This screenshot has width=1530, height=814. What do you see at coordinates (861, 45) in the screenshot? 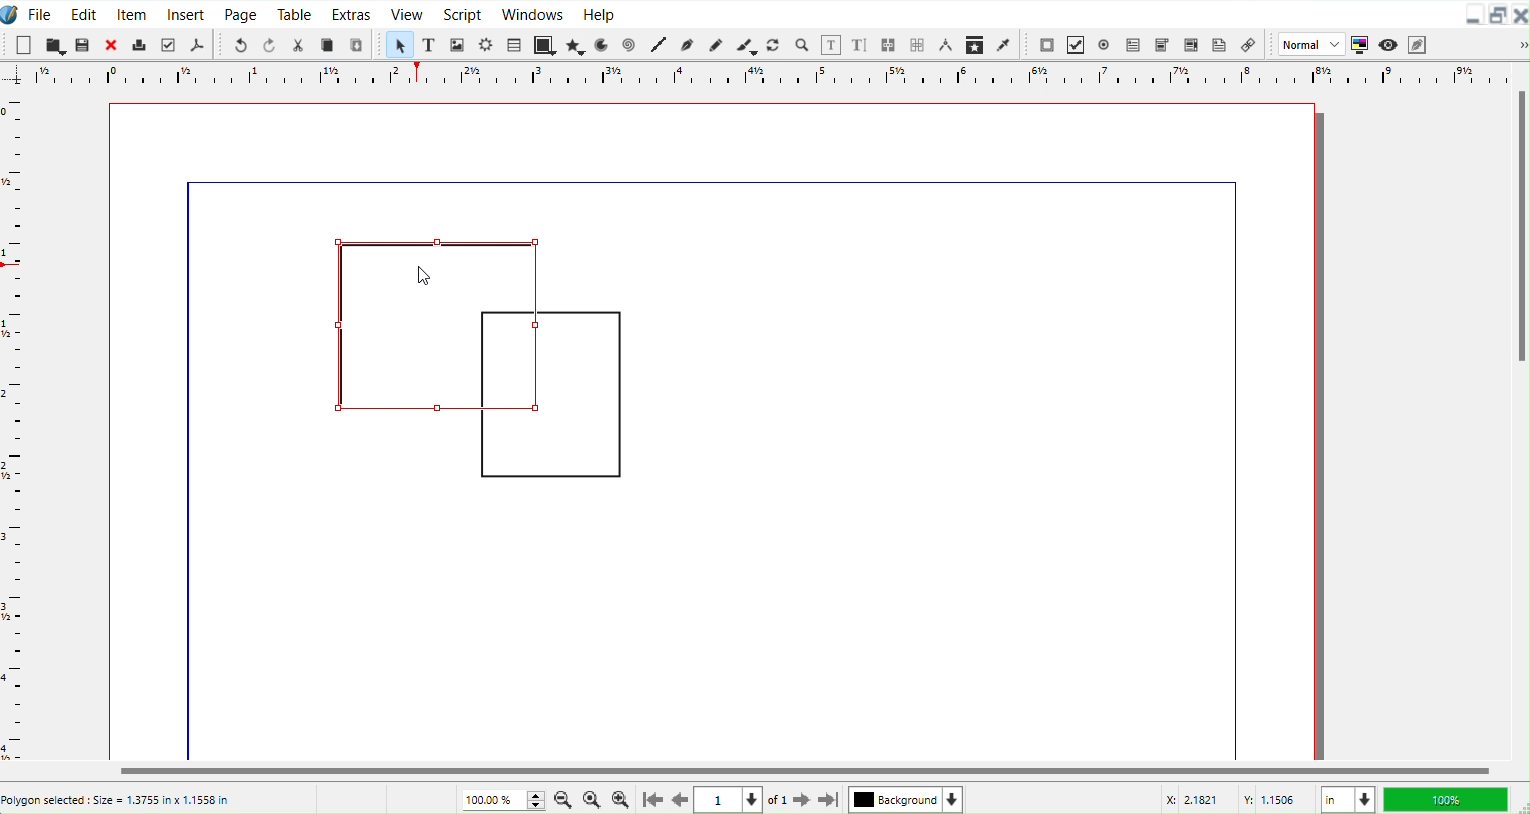
I see `Edit text with story editor` at bounding box center [861, 45].